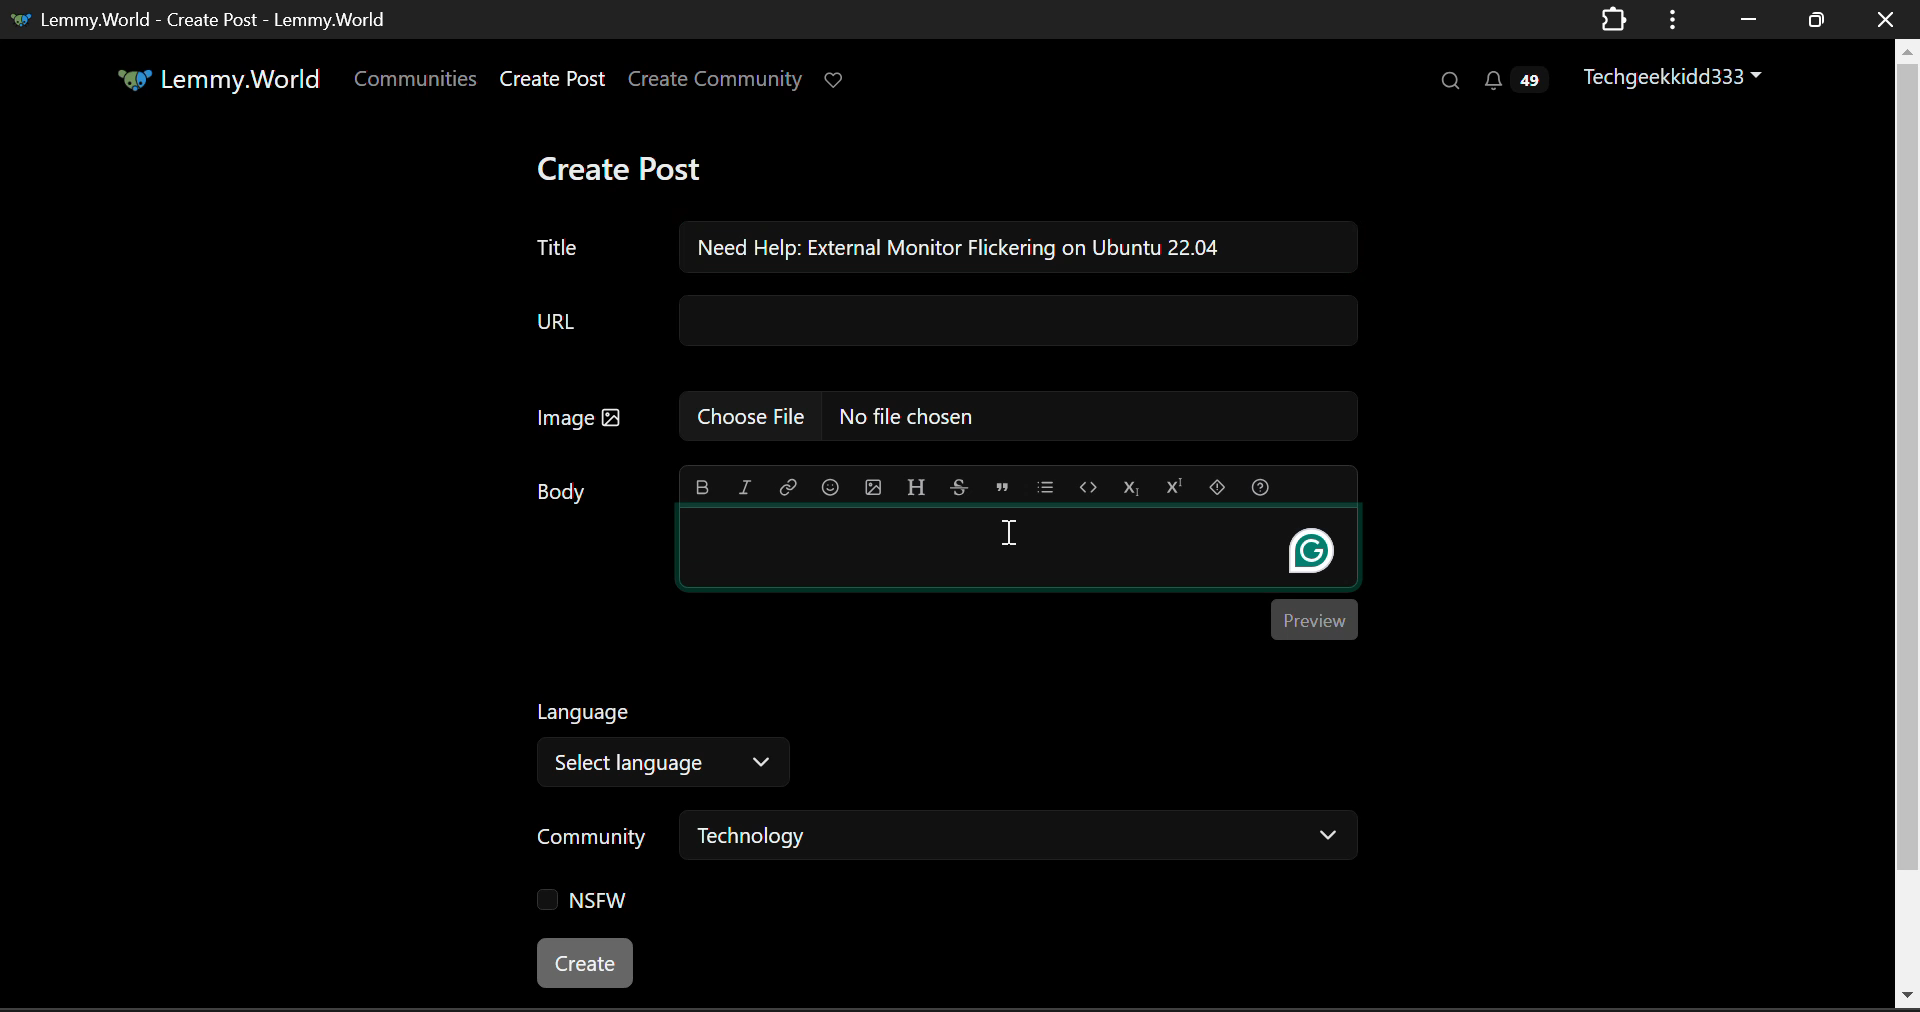 Image resolution: width=1920 pixels, height=1012 pixels. I want to click on Create, so click(588, 964).